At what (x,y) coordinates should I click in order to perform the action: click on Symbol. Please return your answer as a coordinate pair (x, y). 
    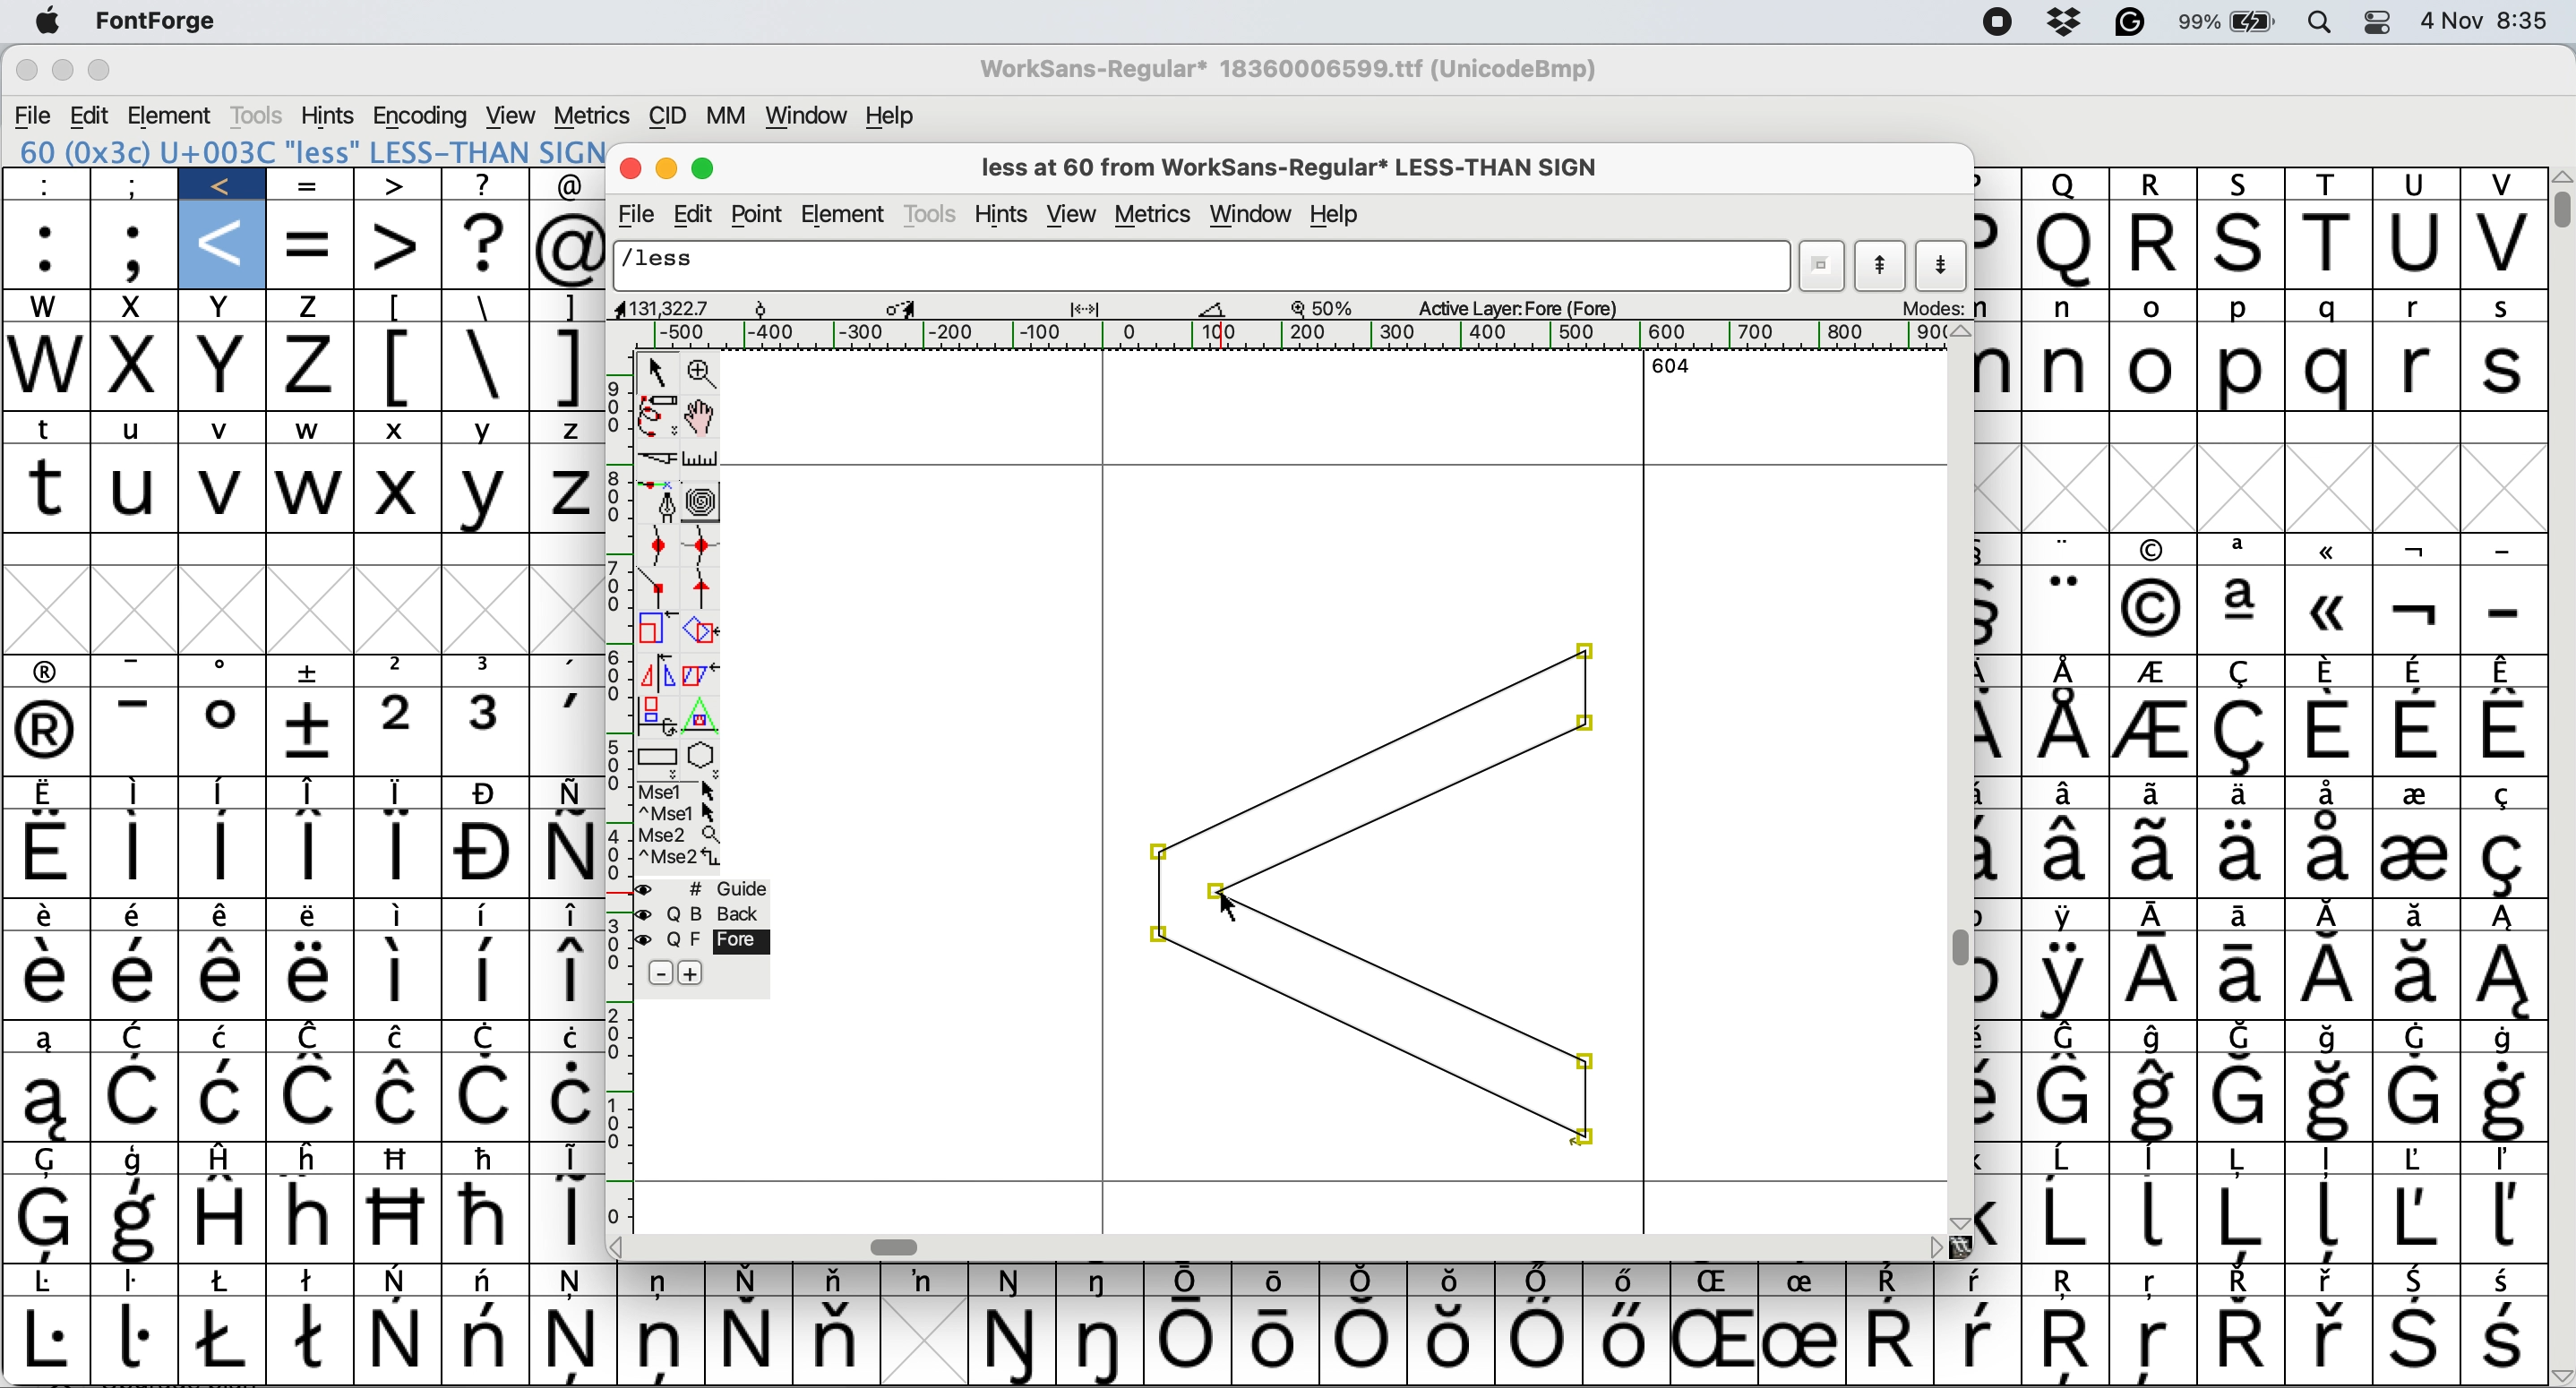
    Looking at the image, I should click on (313, 1157).